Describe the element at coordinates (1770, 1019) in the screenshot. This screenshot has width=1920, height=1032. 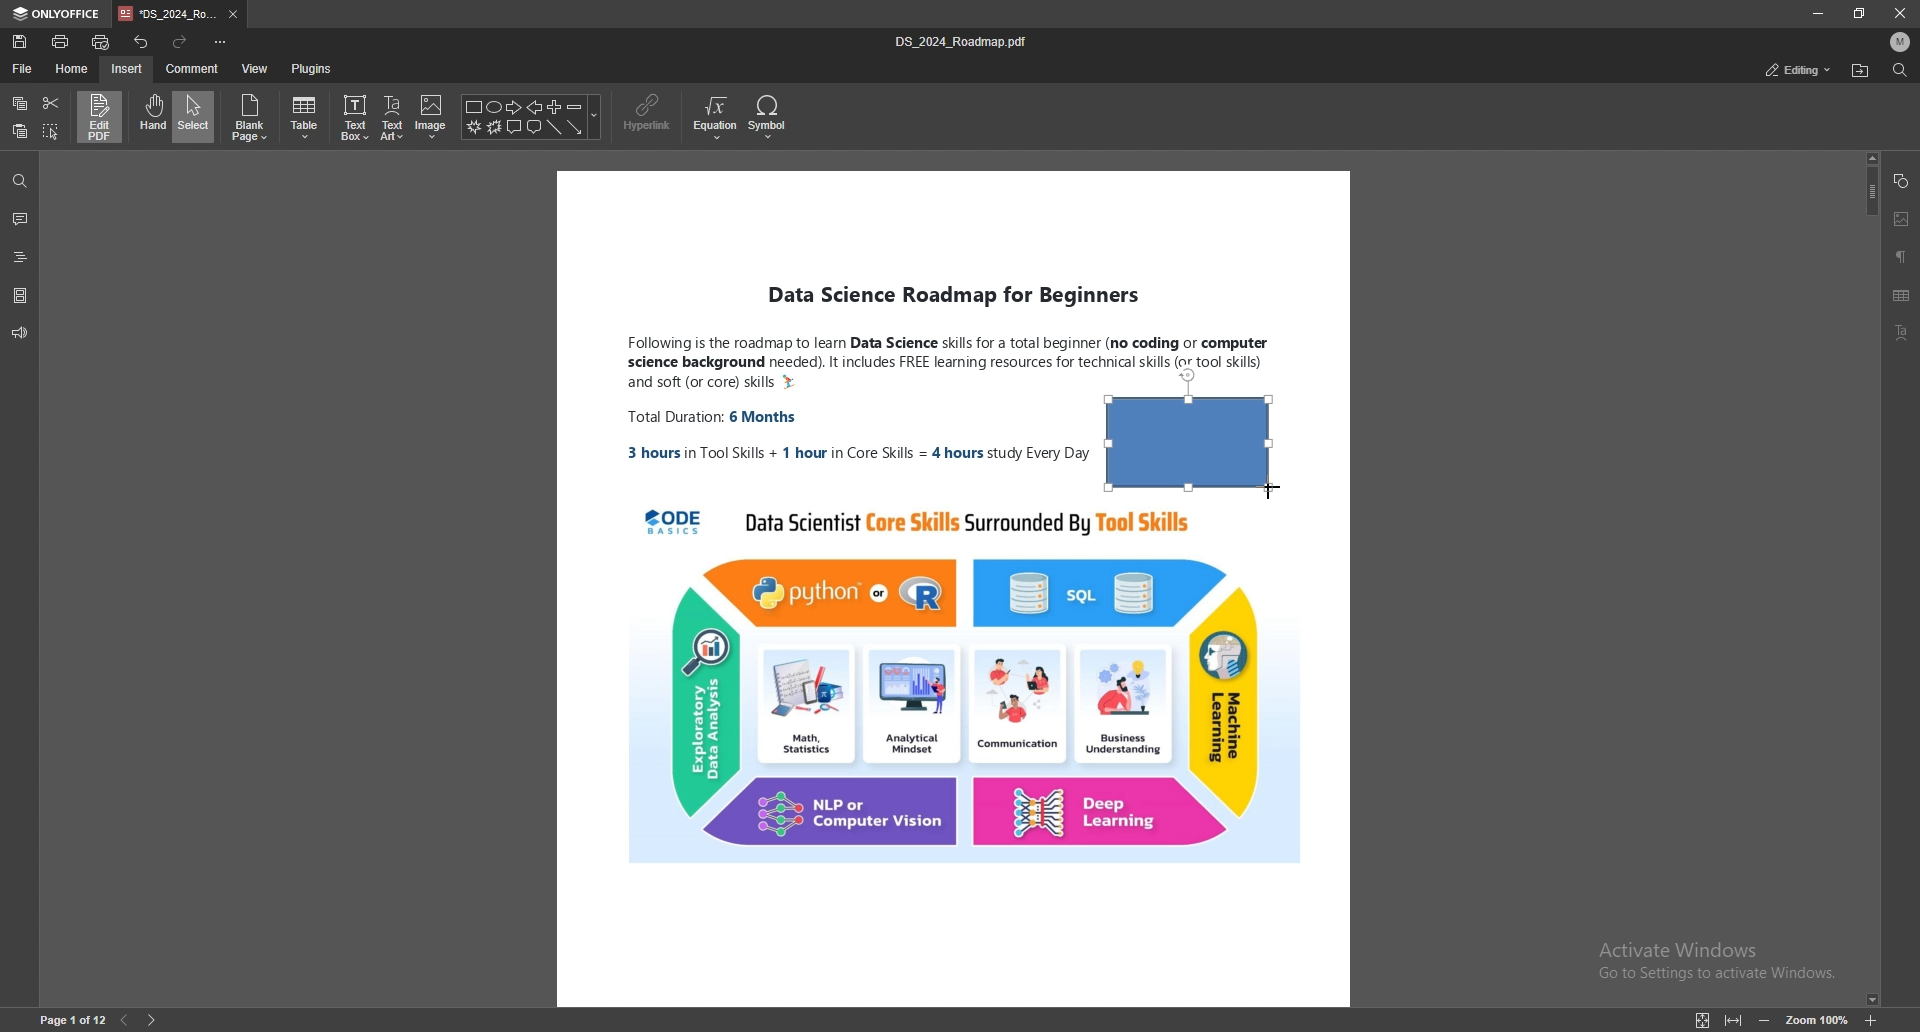
I see `zoom out` at that location.